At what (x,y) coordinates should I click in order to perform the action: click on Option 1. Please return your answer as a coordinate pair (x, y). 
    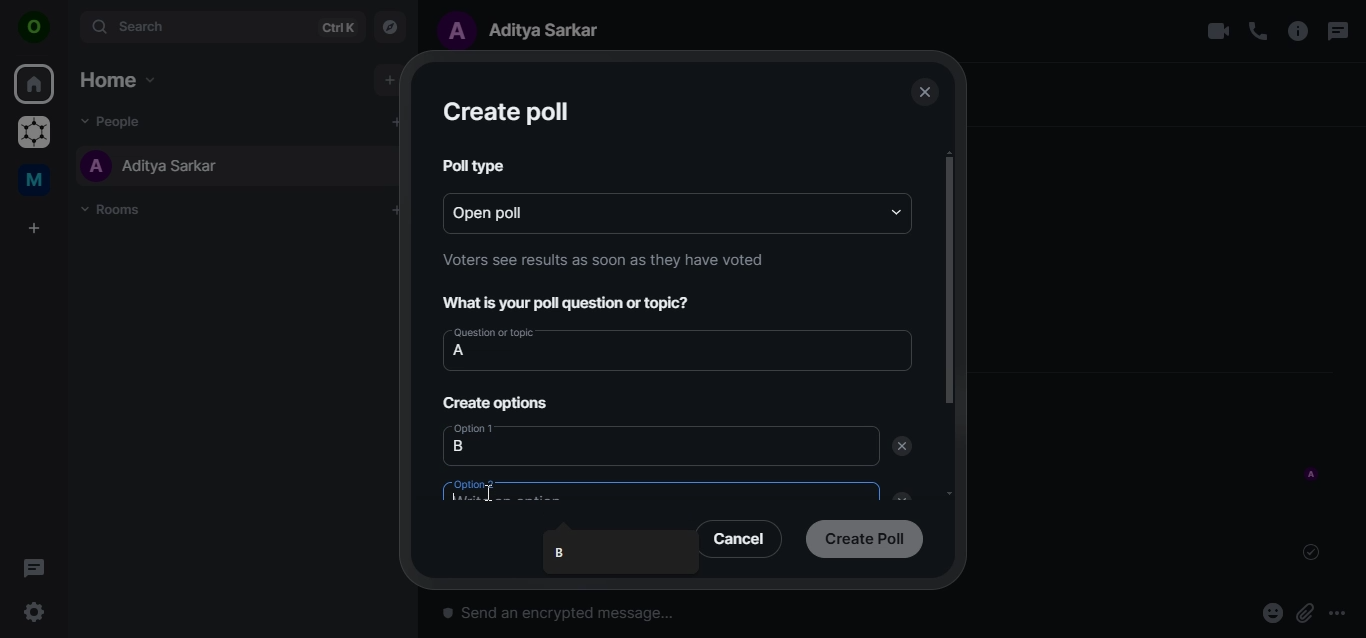
    Looking at the image, I should click on (477, 427).